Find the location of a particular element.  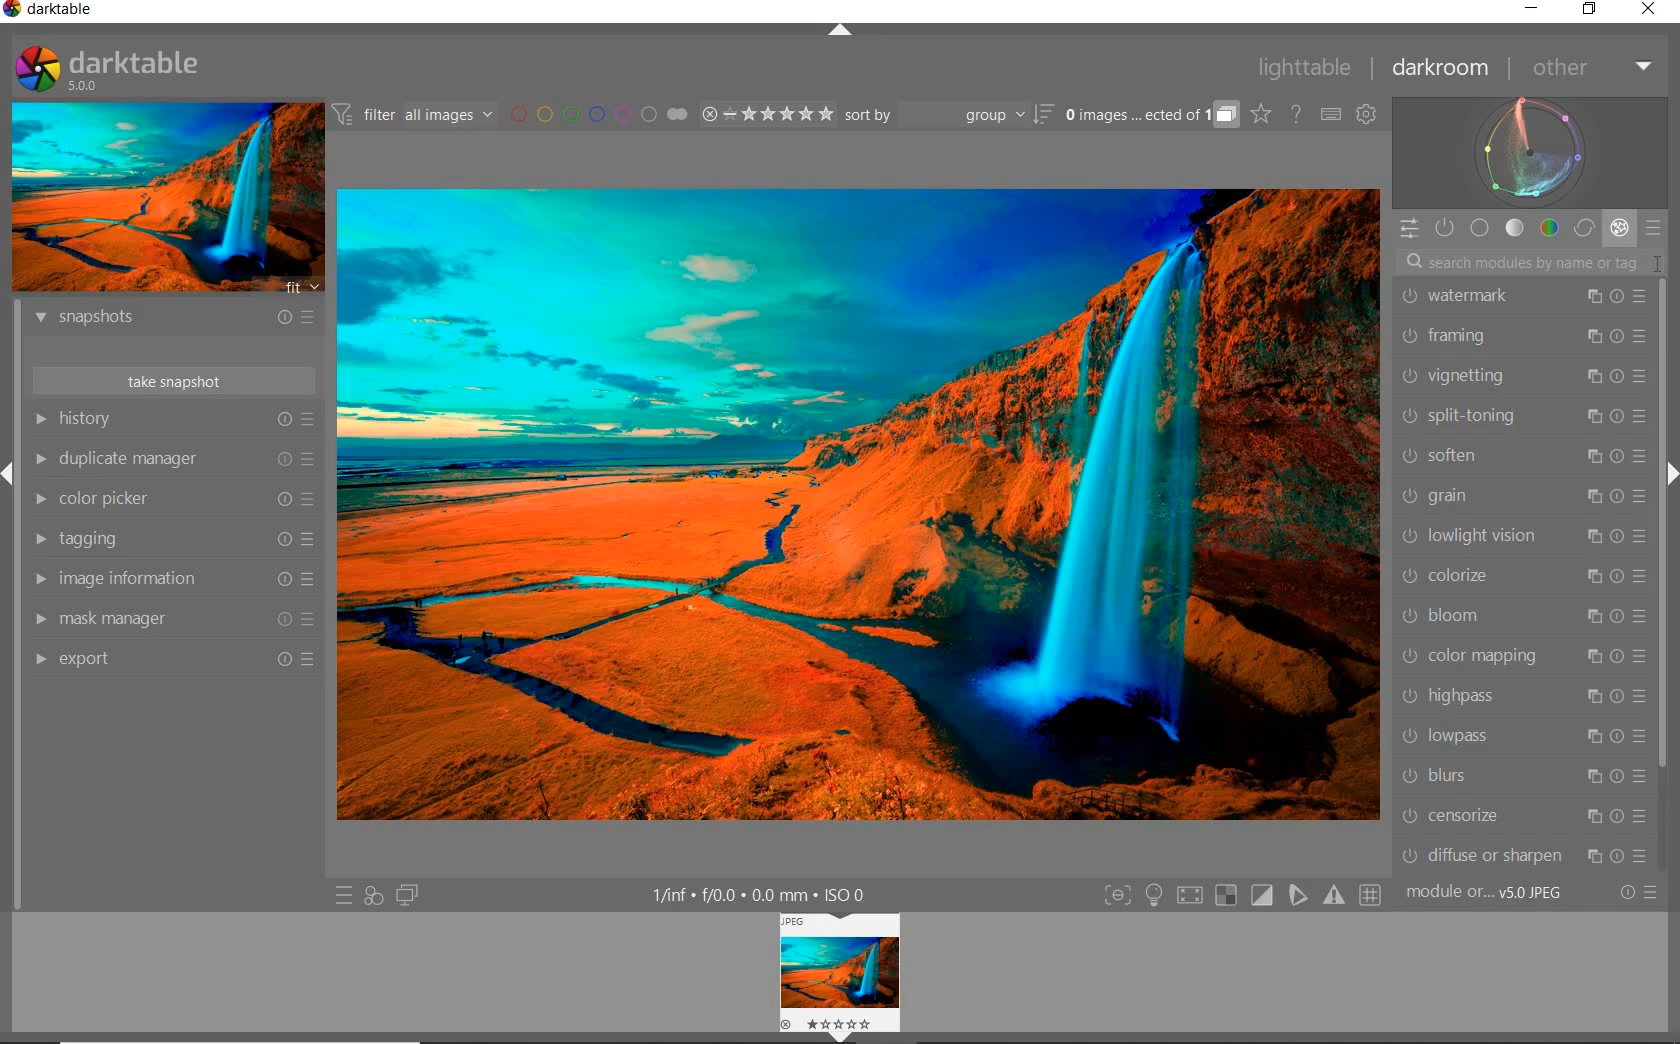

SYSTEM LOGO is located at coordinates (108, 69).